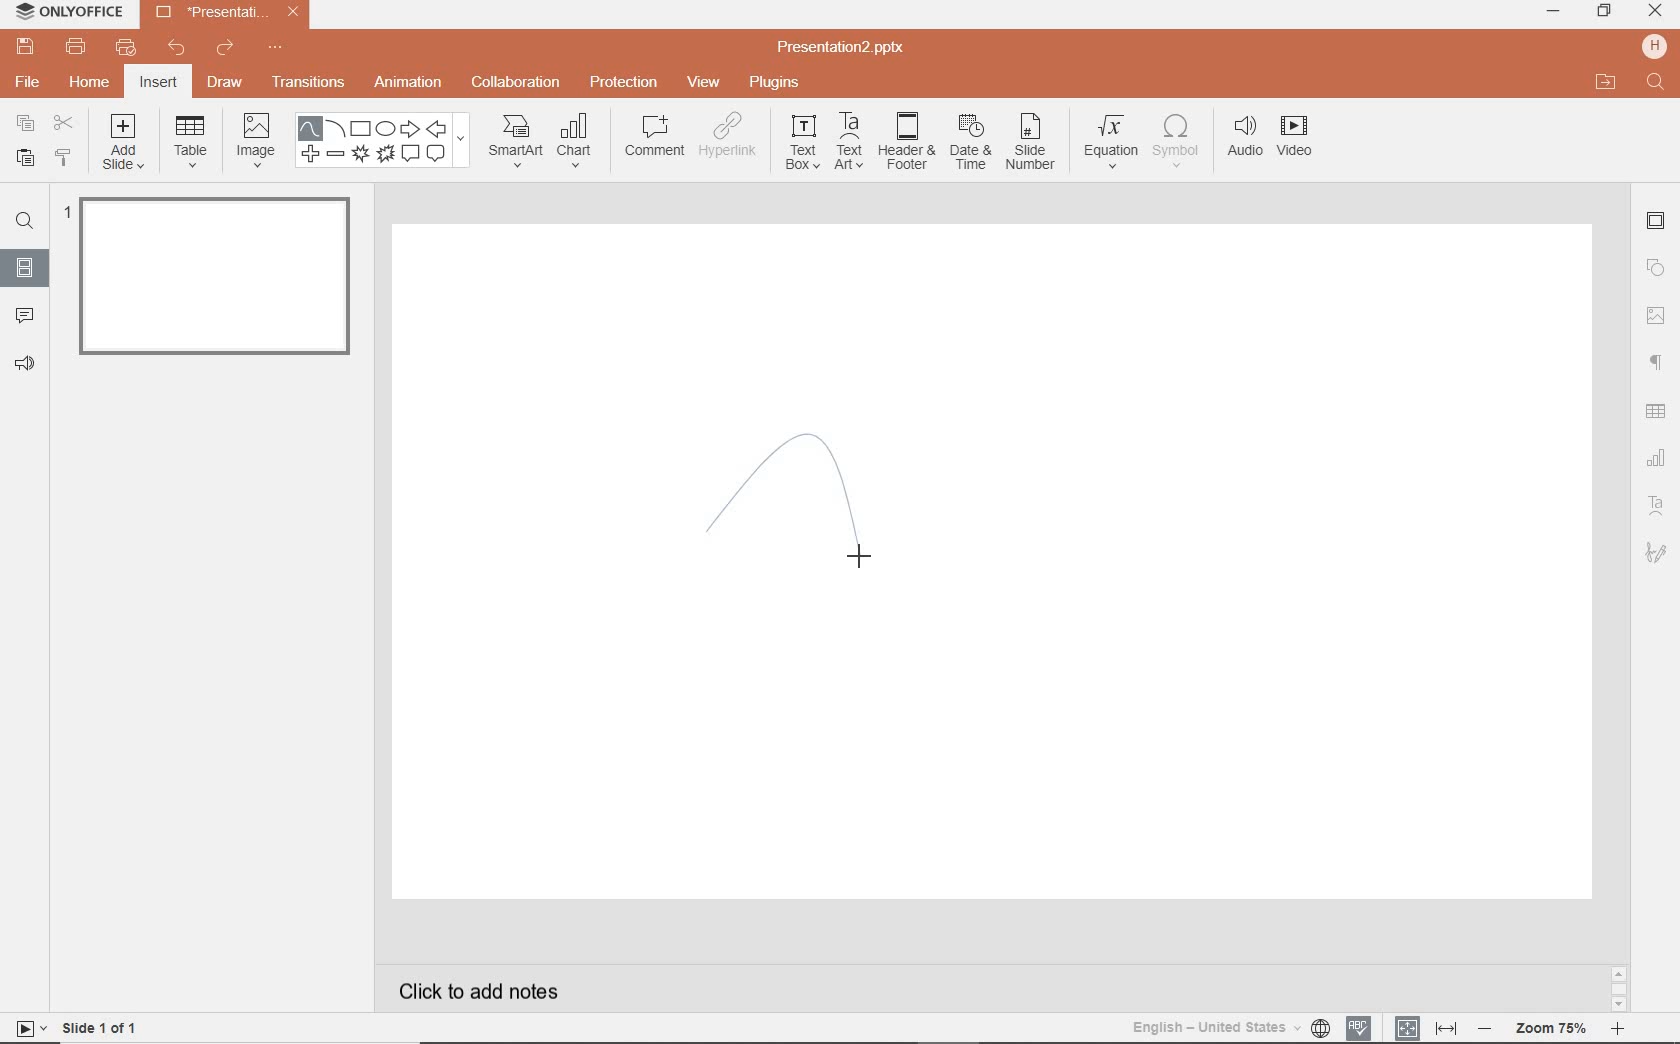 The height and width of the screenshot is (1044, 1680). I want to click on CHART, so click(579, 143).